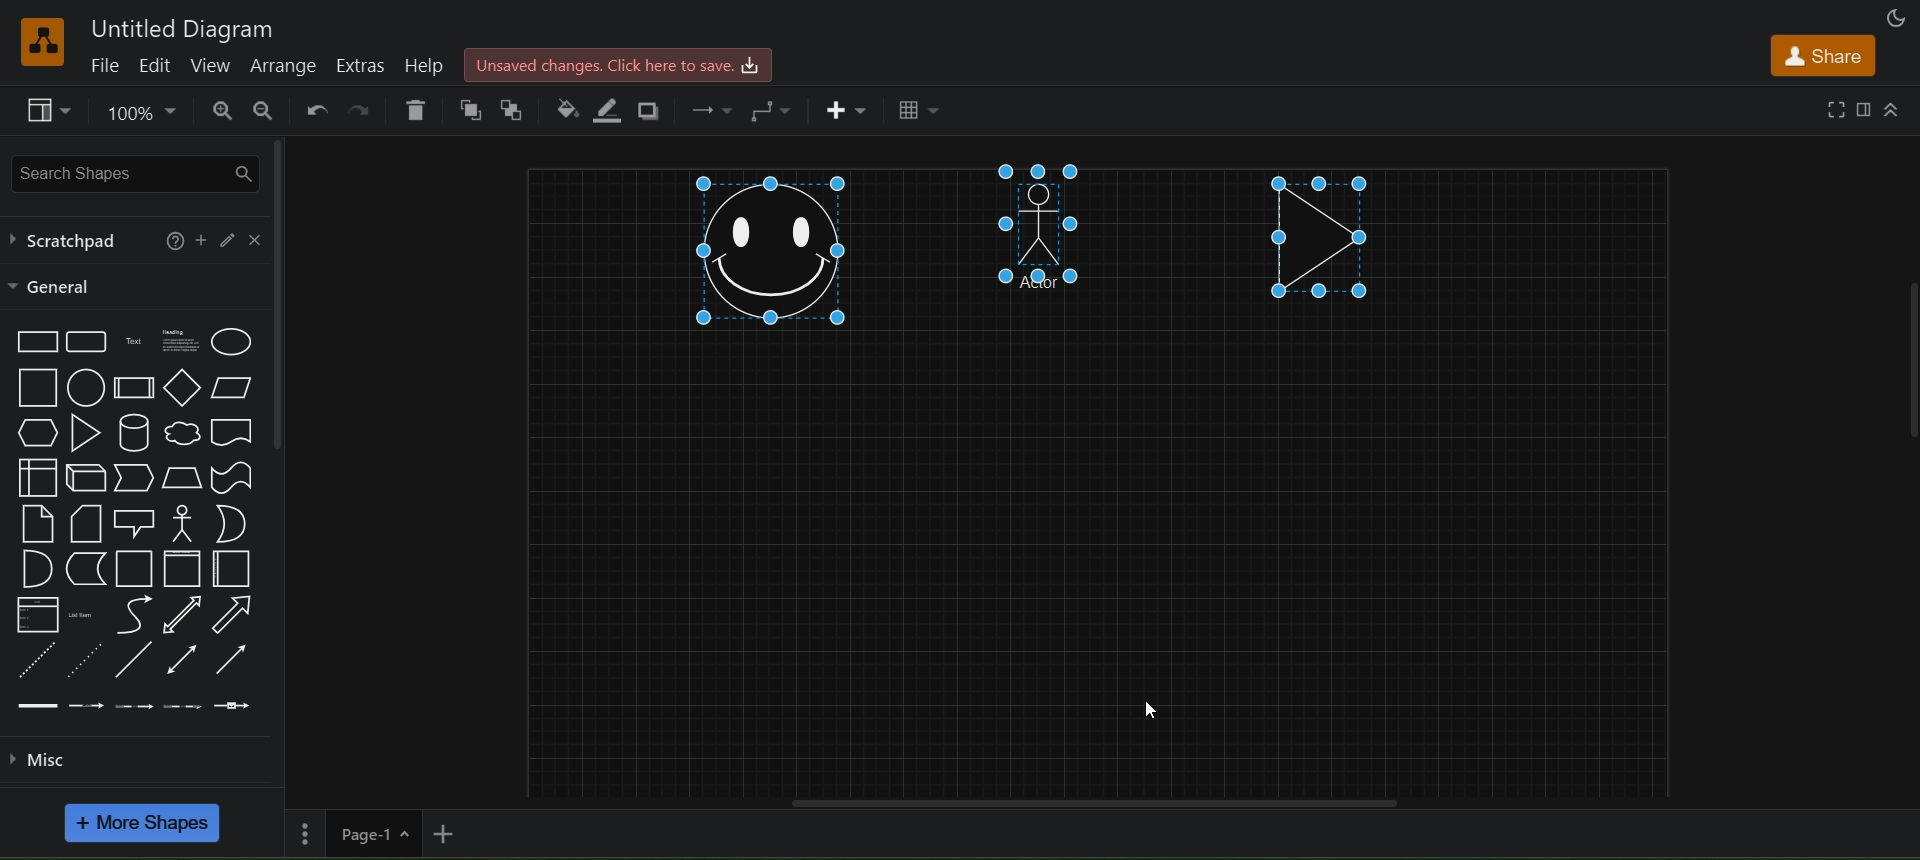 The image size is (1920, 860). What do you see at coordinates (135, 478) in the screenshot?
I see `step` at bounding box center [135, 478].